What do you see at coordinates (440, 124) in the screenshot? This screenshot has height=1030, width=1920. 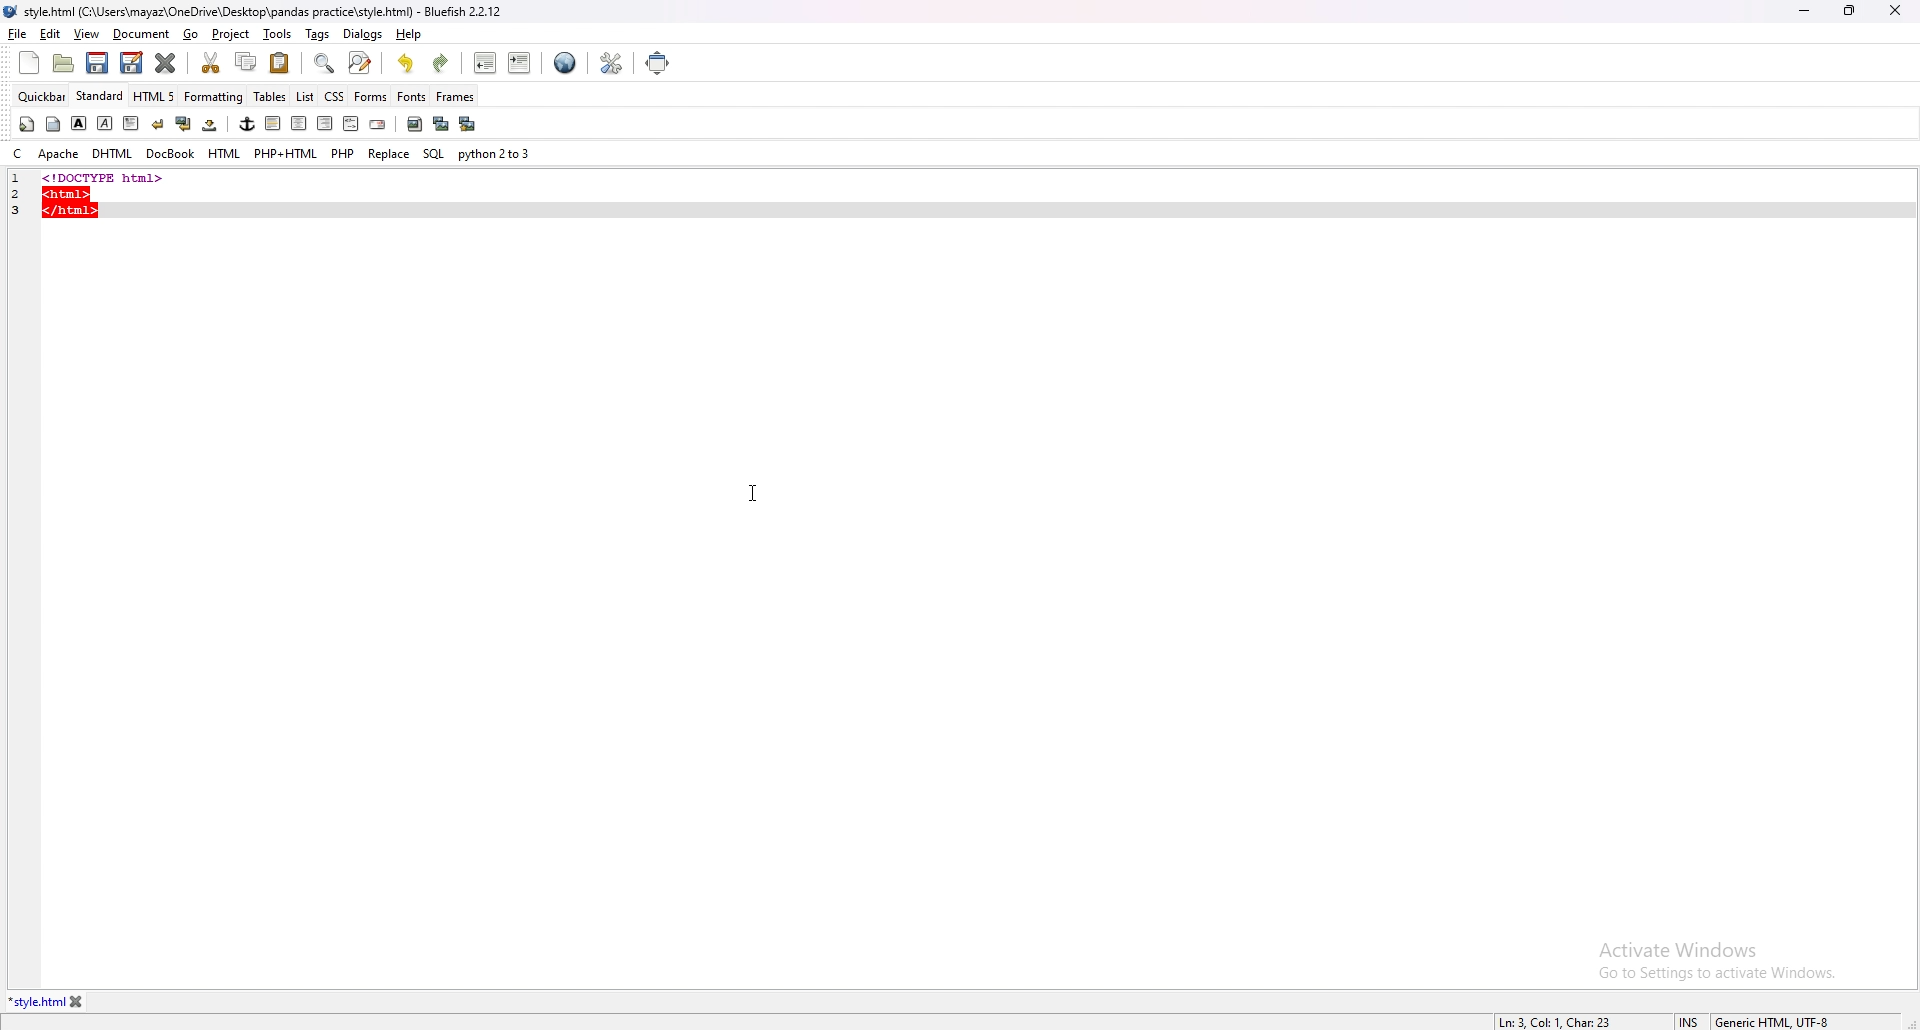 I see `insert thumbnail` at bounding box center [440, 124].